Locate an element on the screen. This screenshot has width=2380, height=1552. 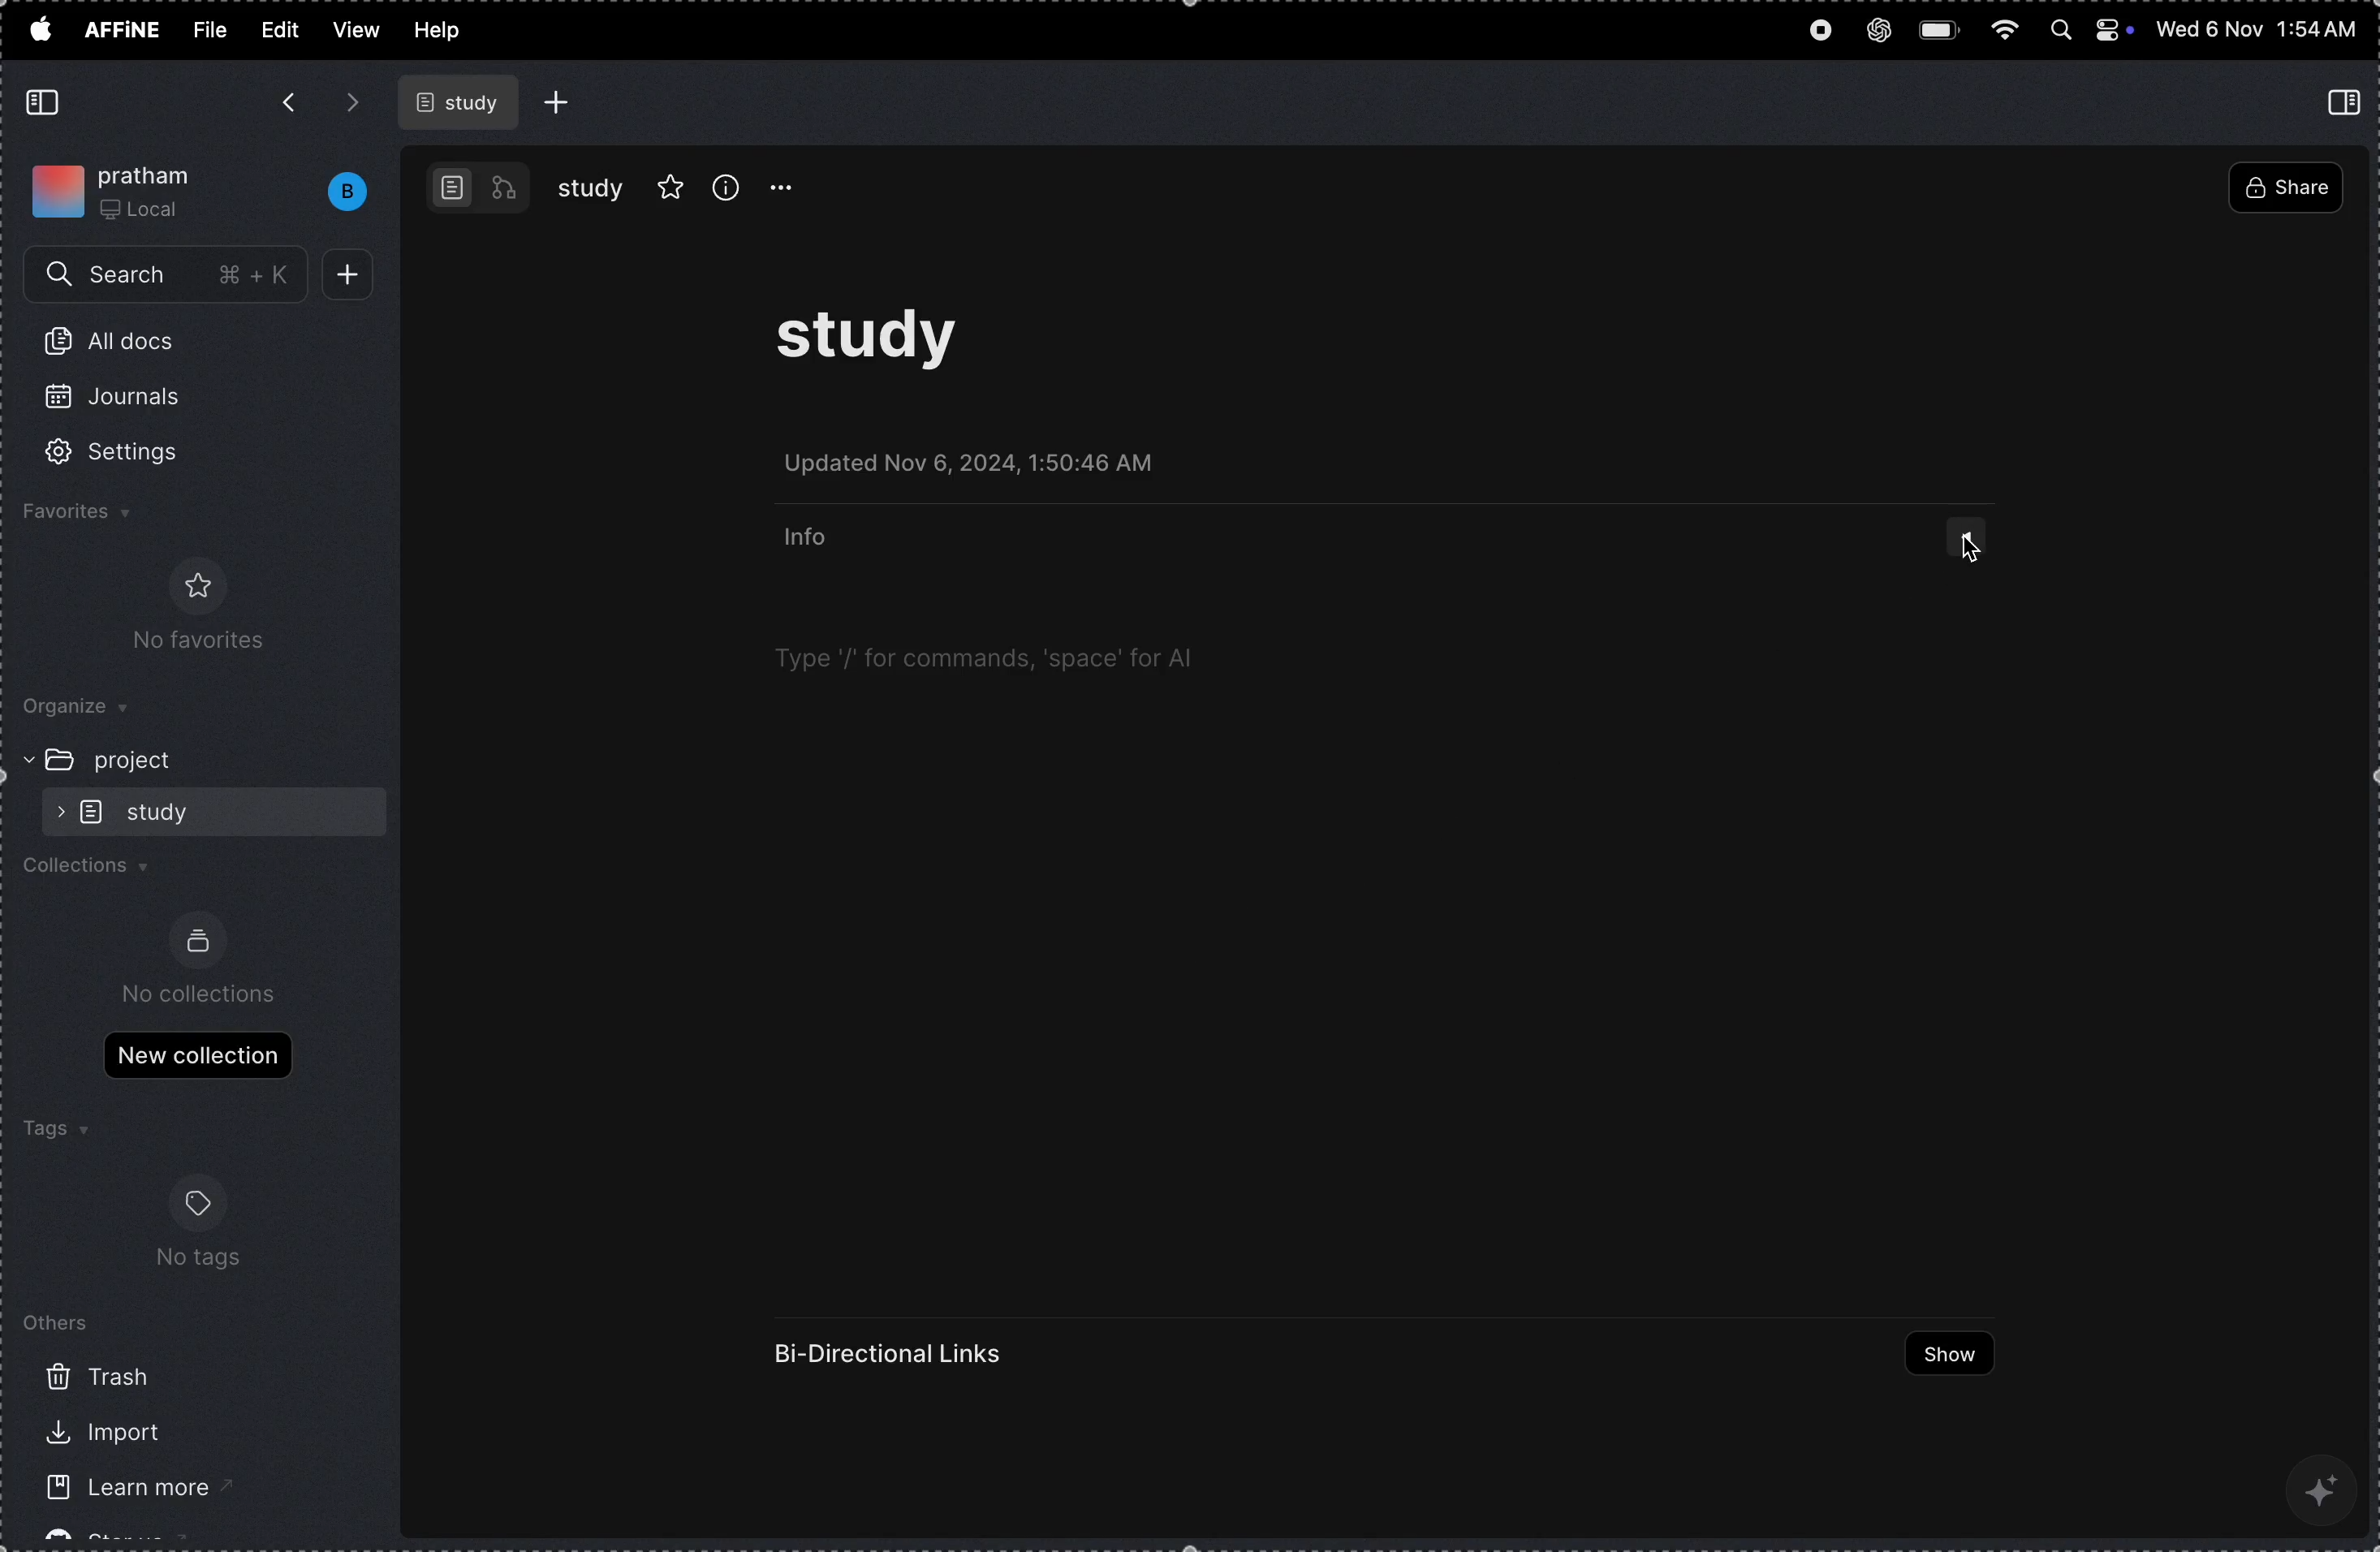
info is located at coordinates (810, 538).